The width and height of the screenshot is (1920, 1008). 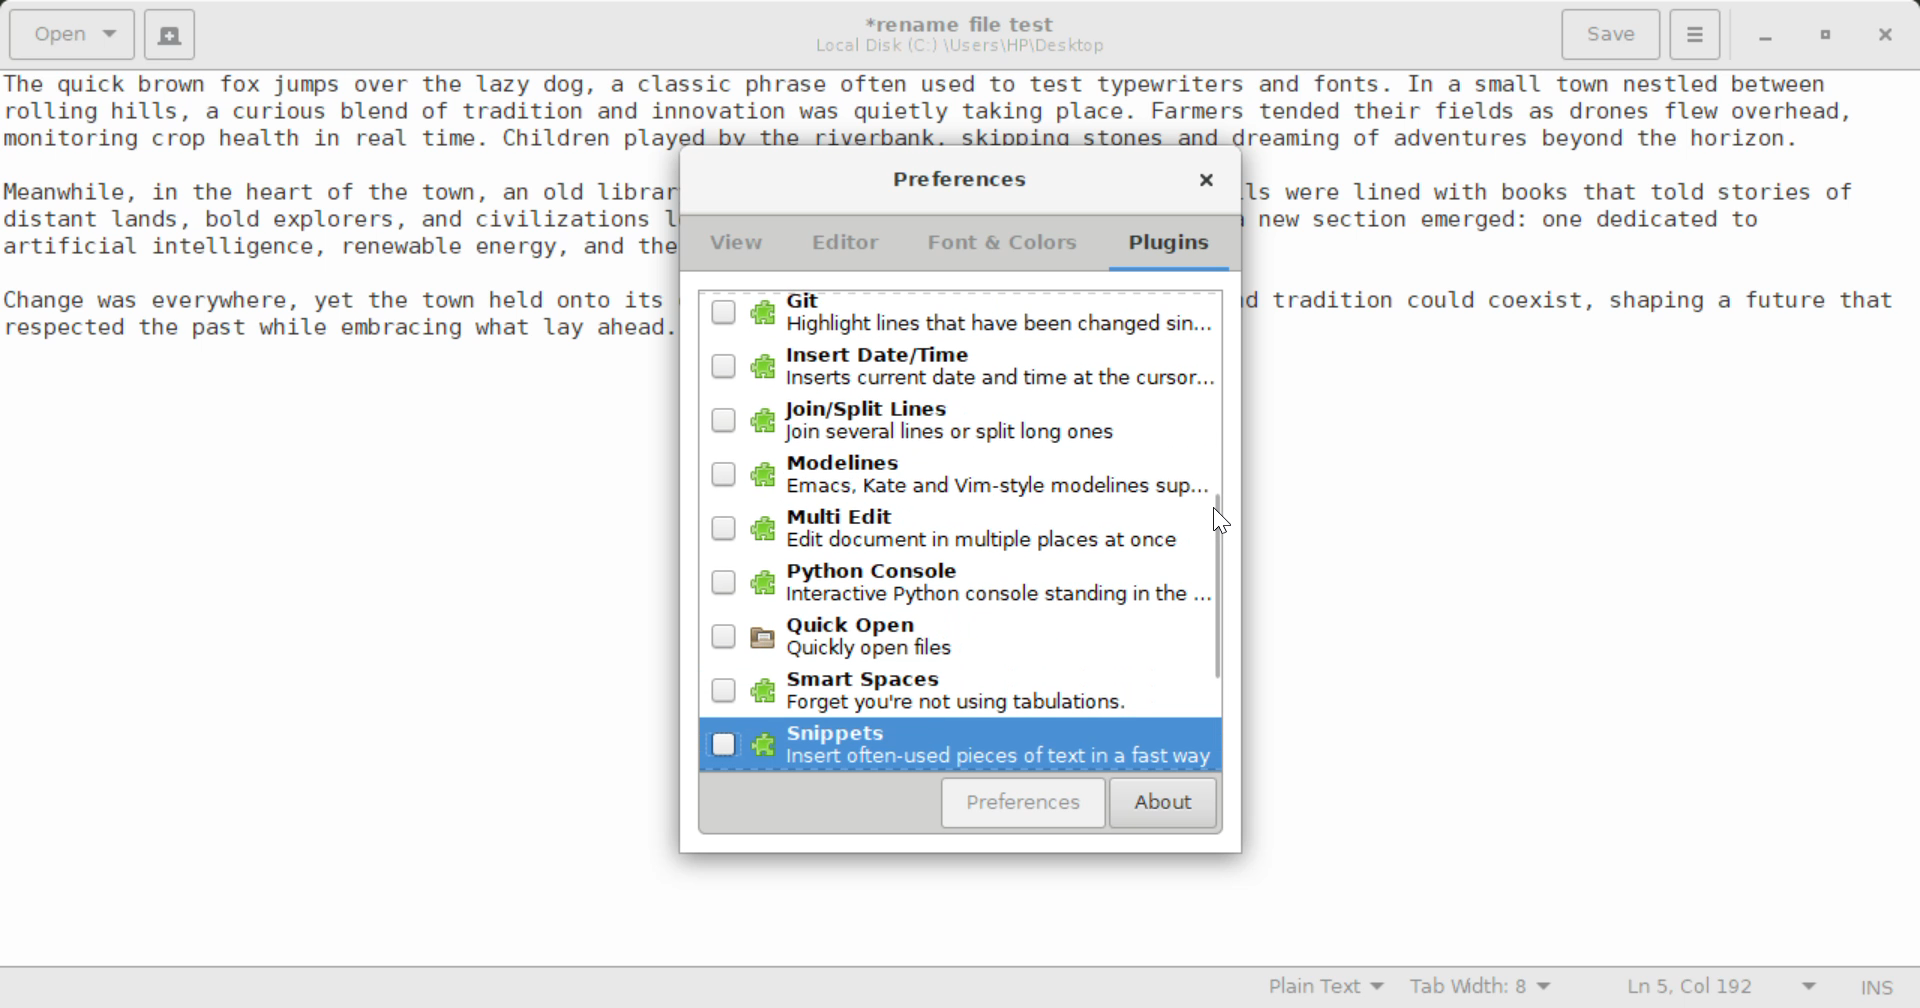 What do you see at coordinates (168, 32) in the screenshot?
I see `Create New Document` at bounding box center [168, 32].